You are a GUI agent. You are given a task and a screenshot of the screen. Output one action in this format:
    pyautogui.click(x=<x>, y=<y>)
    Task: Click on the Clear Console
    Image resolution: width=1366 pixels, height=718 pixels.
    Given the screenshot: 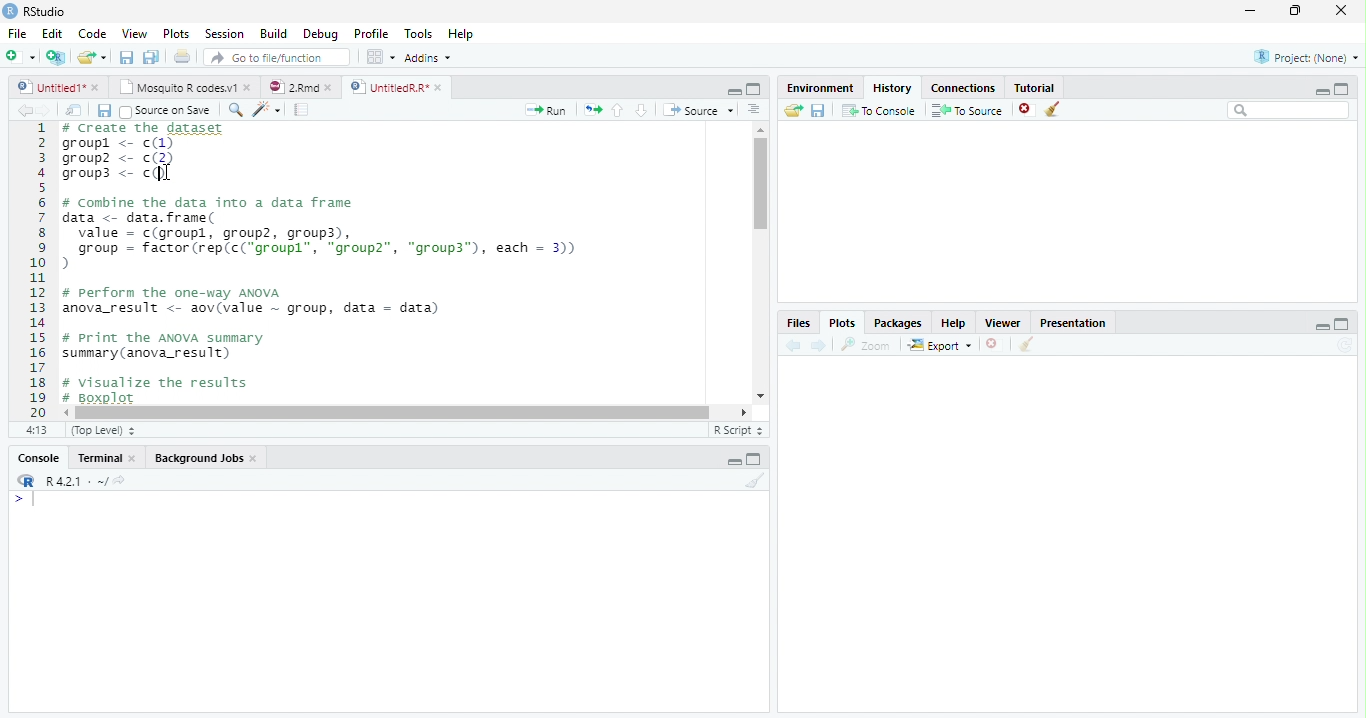 What is the action you would take?
    pyautogui.click(x=1024, y=345)
    